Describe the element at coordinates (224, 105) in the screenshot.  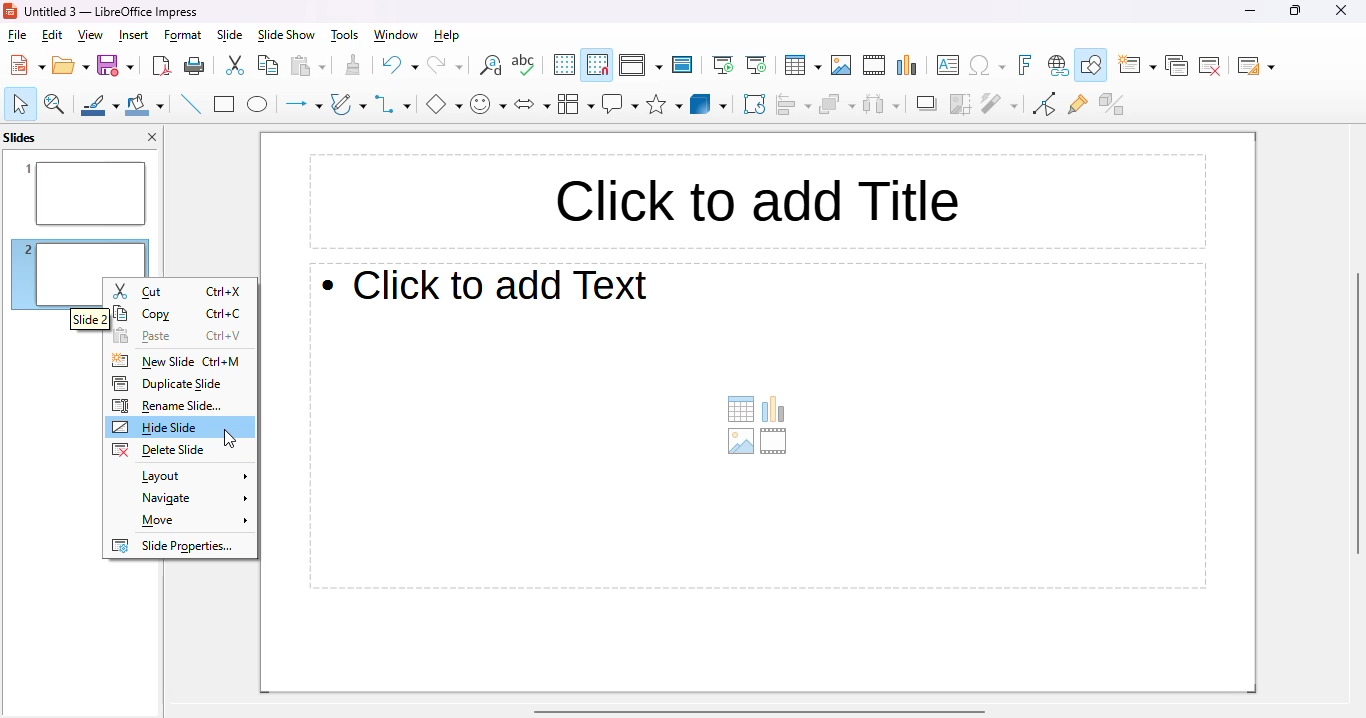
I see `rectangle` at that location.